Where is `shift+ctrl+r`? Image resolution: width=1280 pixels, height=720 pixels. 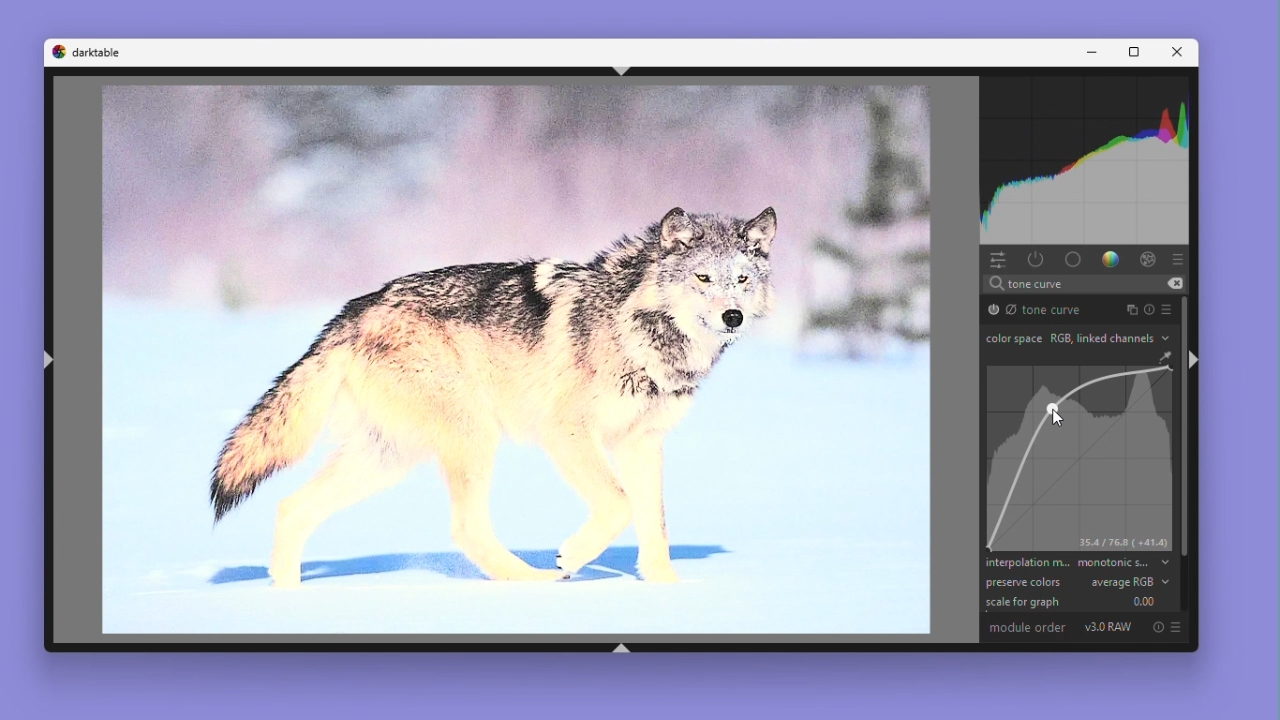 shift+ctrl+r is located at coordinates (1200, 359).